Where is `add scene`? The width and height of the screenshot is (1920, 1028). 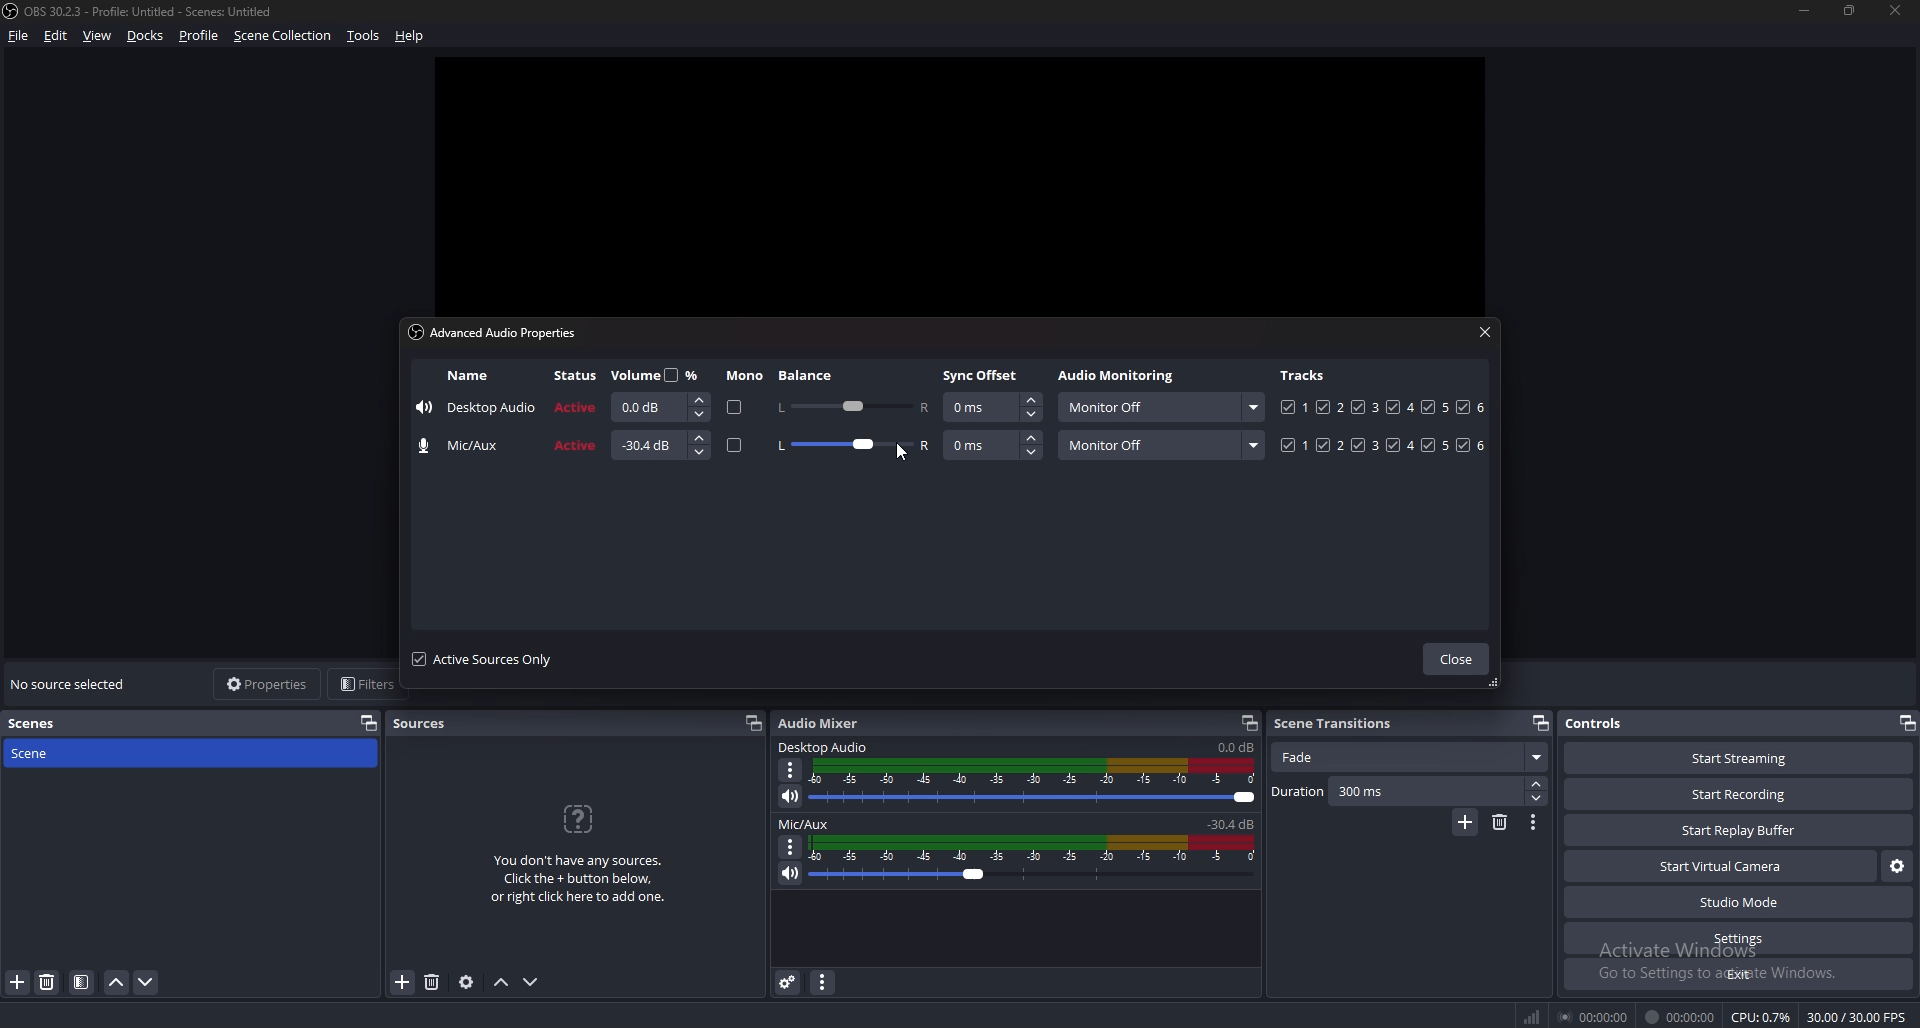 add scene is located at coordinates (17, 982).